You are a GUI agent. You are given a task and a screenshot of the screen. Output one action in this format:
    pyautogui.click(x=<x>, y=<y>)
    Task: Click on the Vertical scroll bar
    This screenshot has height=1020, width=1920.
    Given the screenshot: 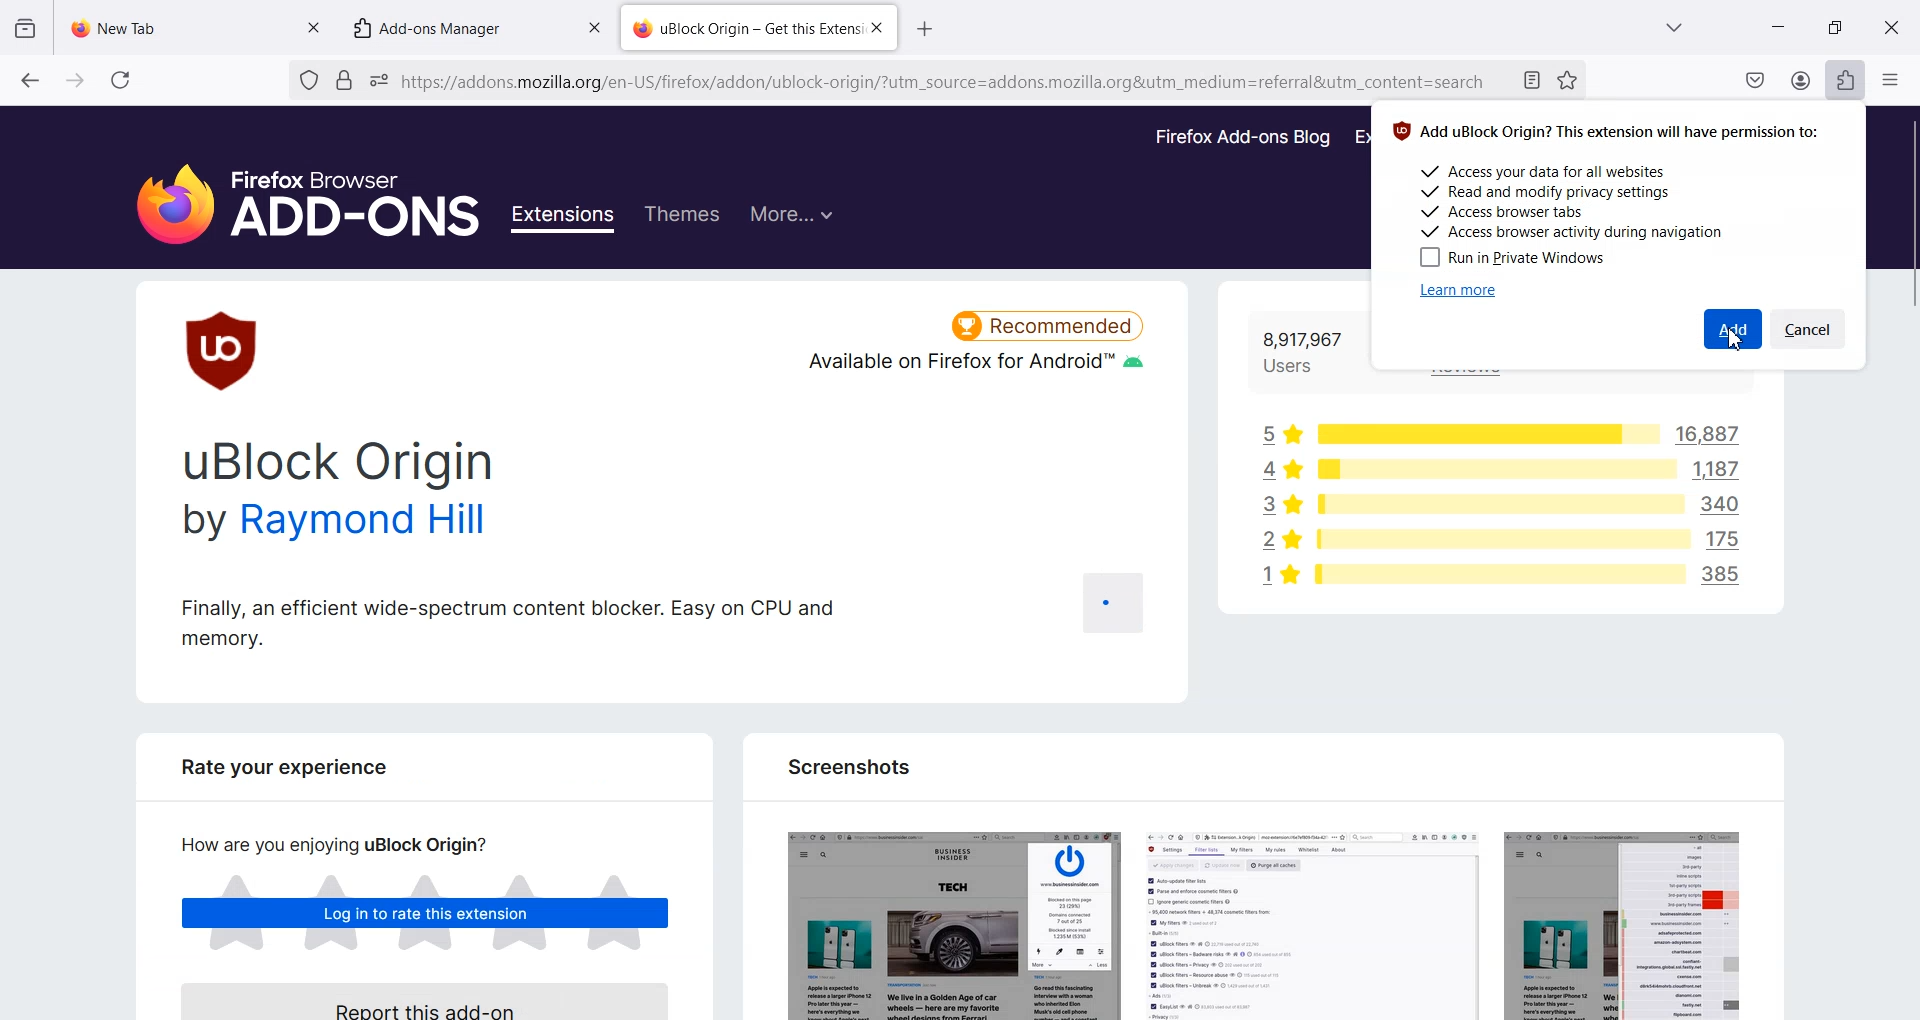 What is the action you would take?
    pyautogui.click(x=1908, y=562)
    